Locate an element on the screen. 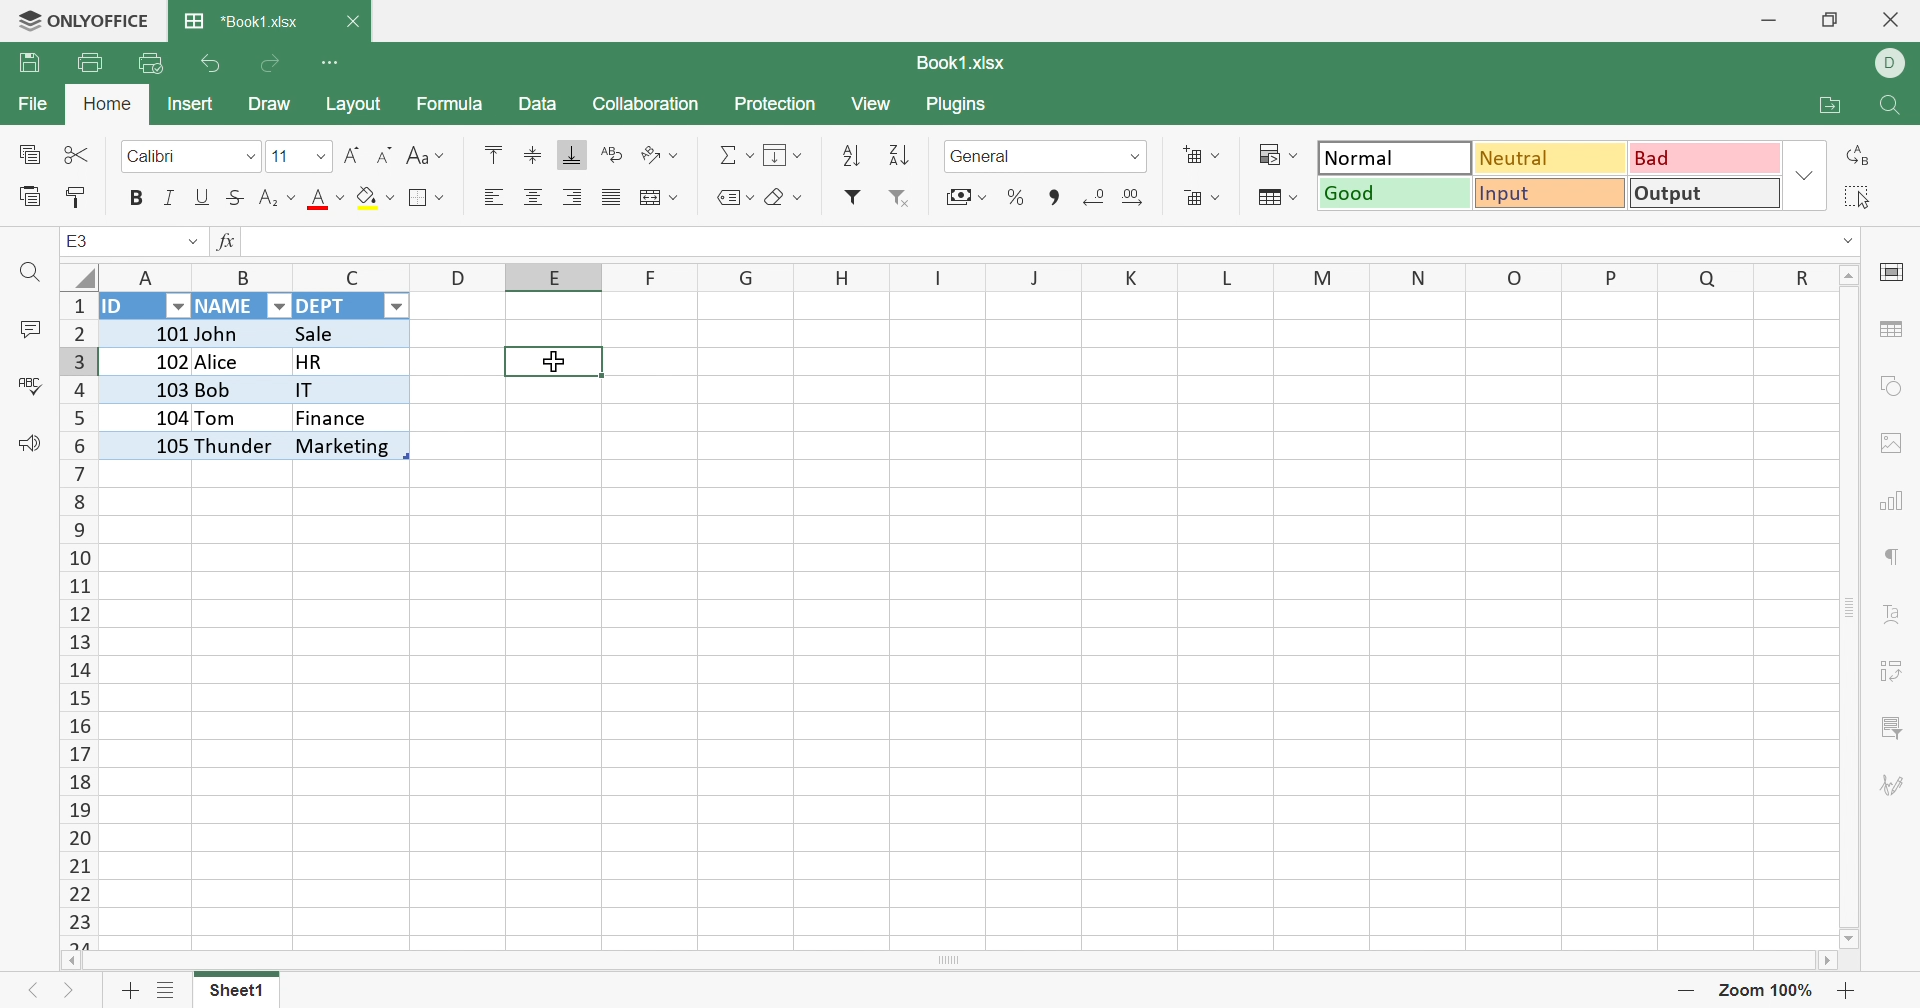 This screenshot has width=1920, height=1008. Change case is located at coordinates (423, 156).